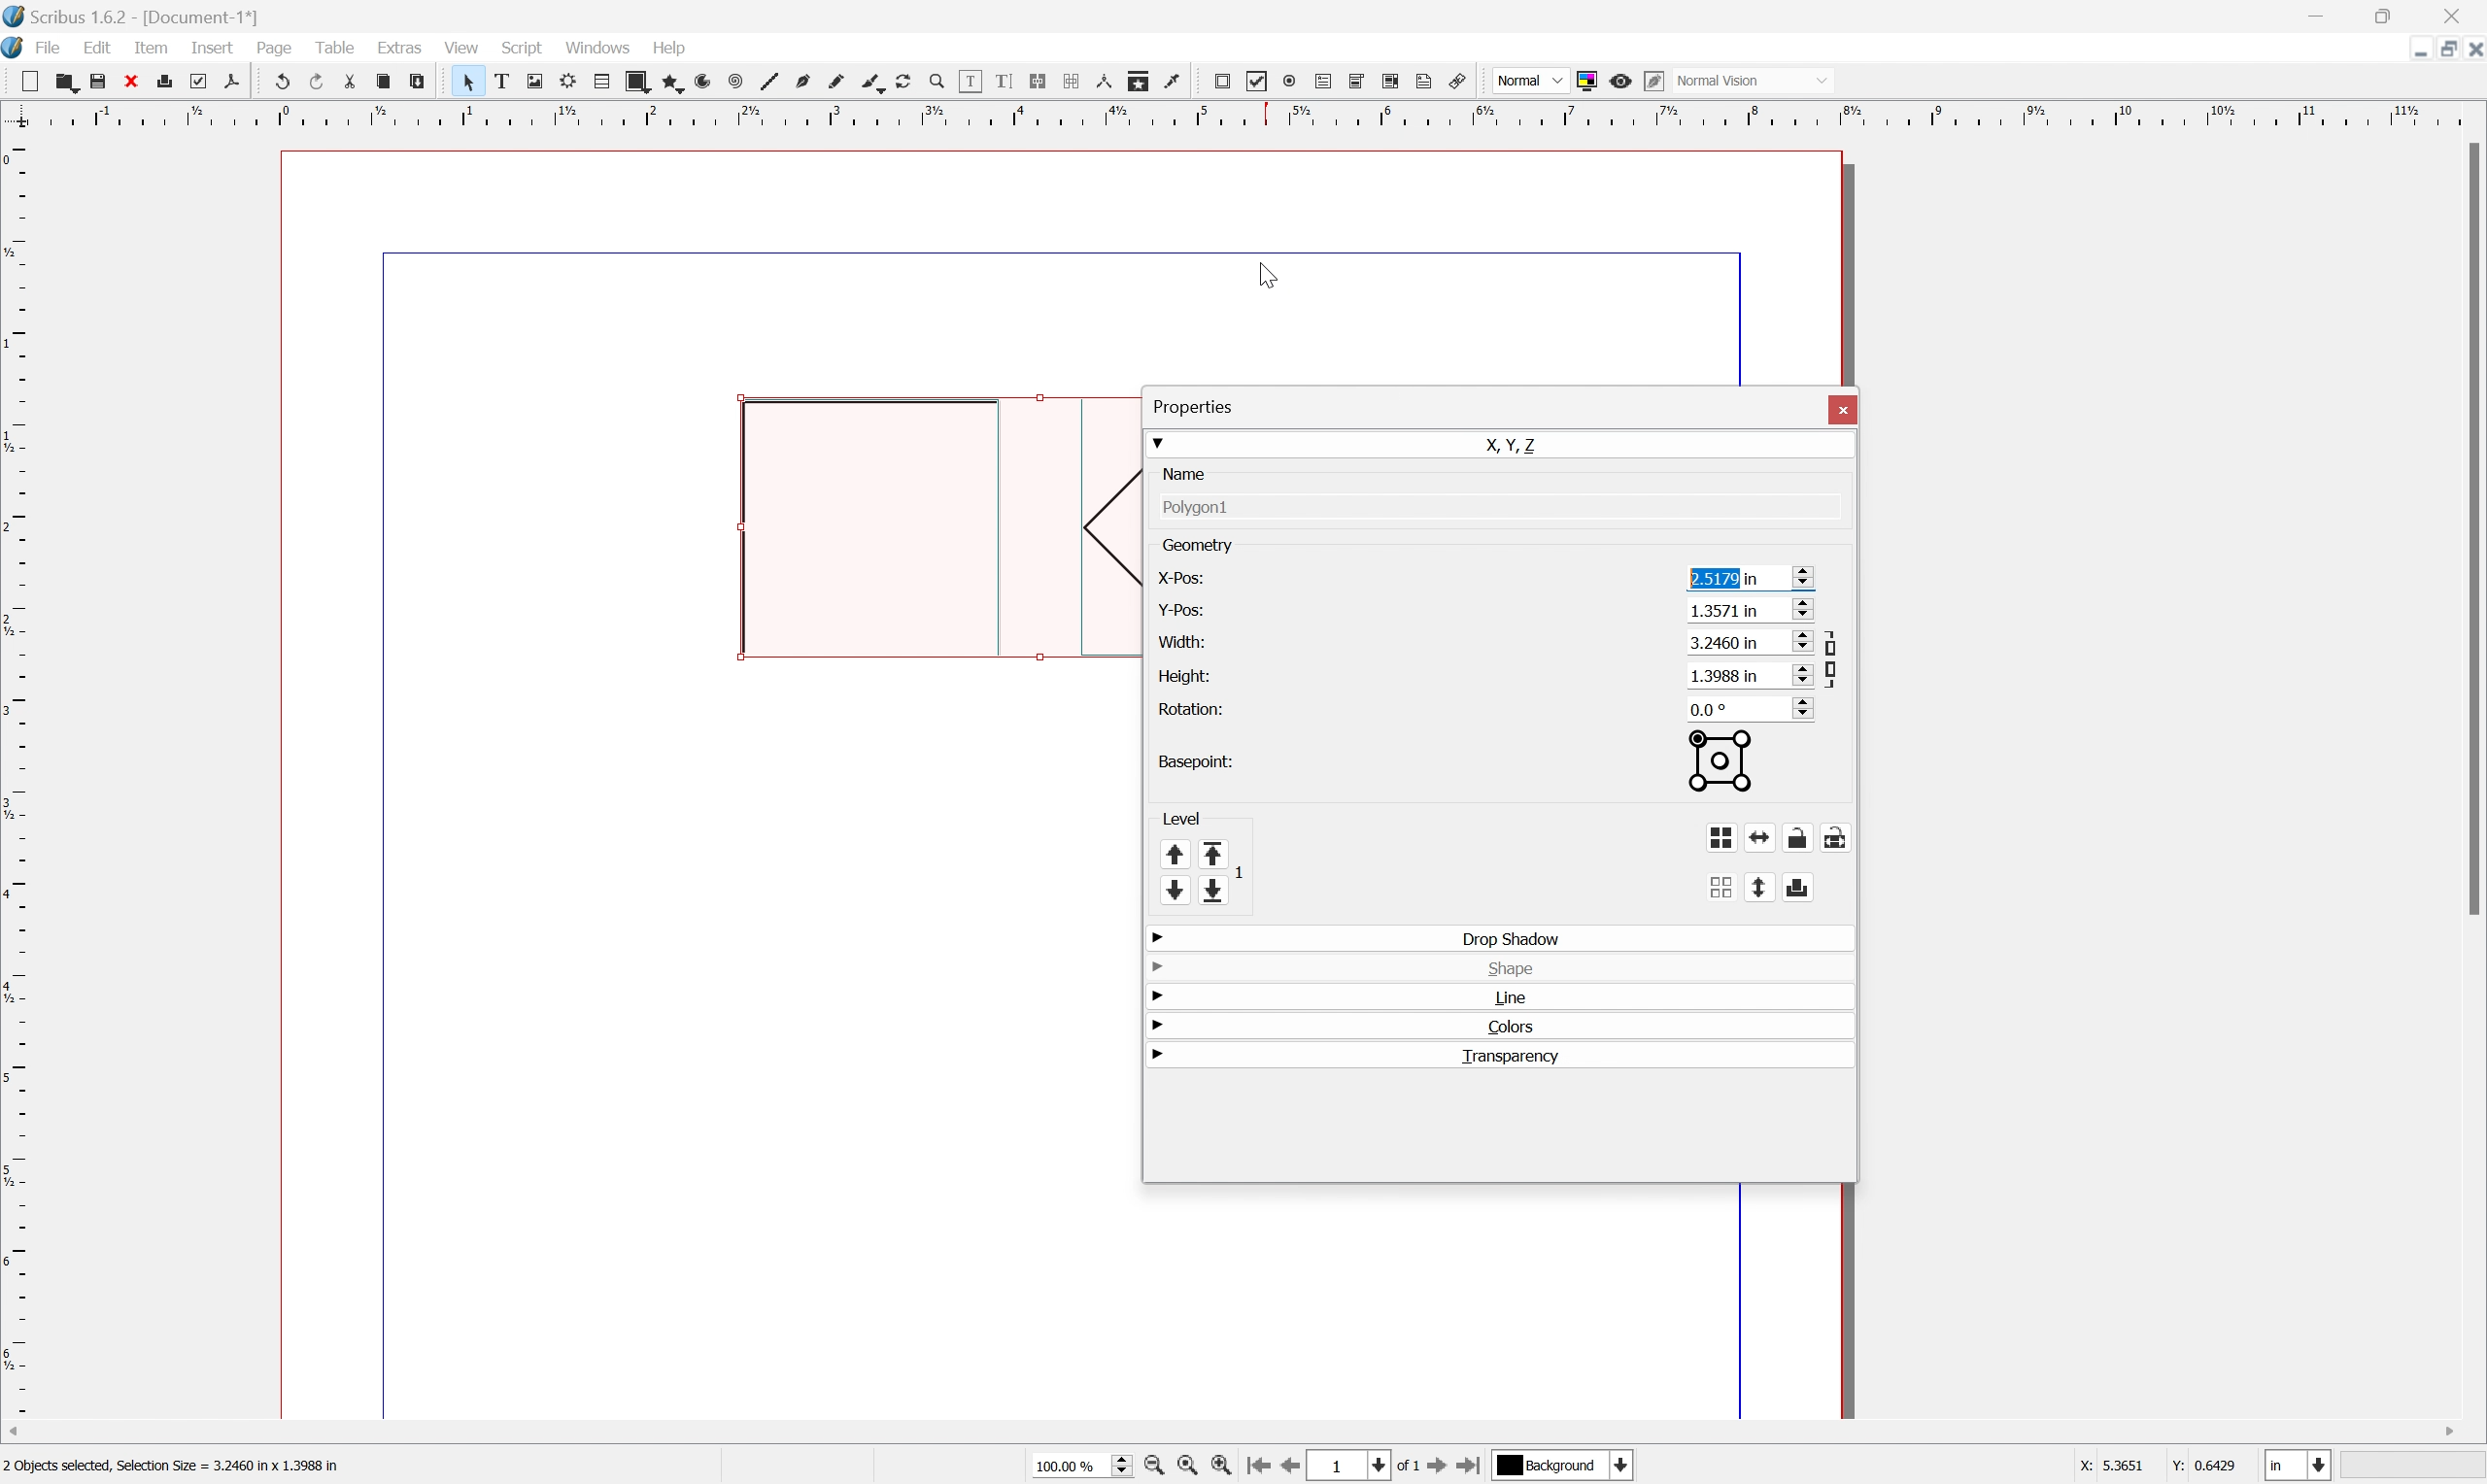 The width and height of the screenshot is (2487, 1484). Describe the element at coordinates (2298, 1467) in the screenshot. I see `Select current unit` at that location.